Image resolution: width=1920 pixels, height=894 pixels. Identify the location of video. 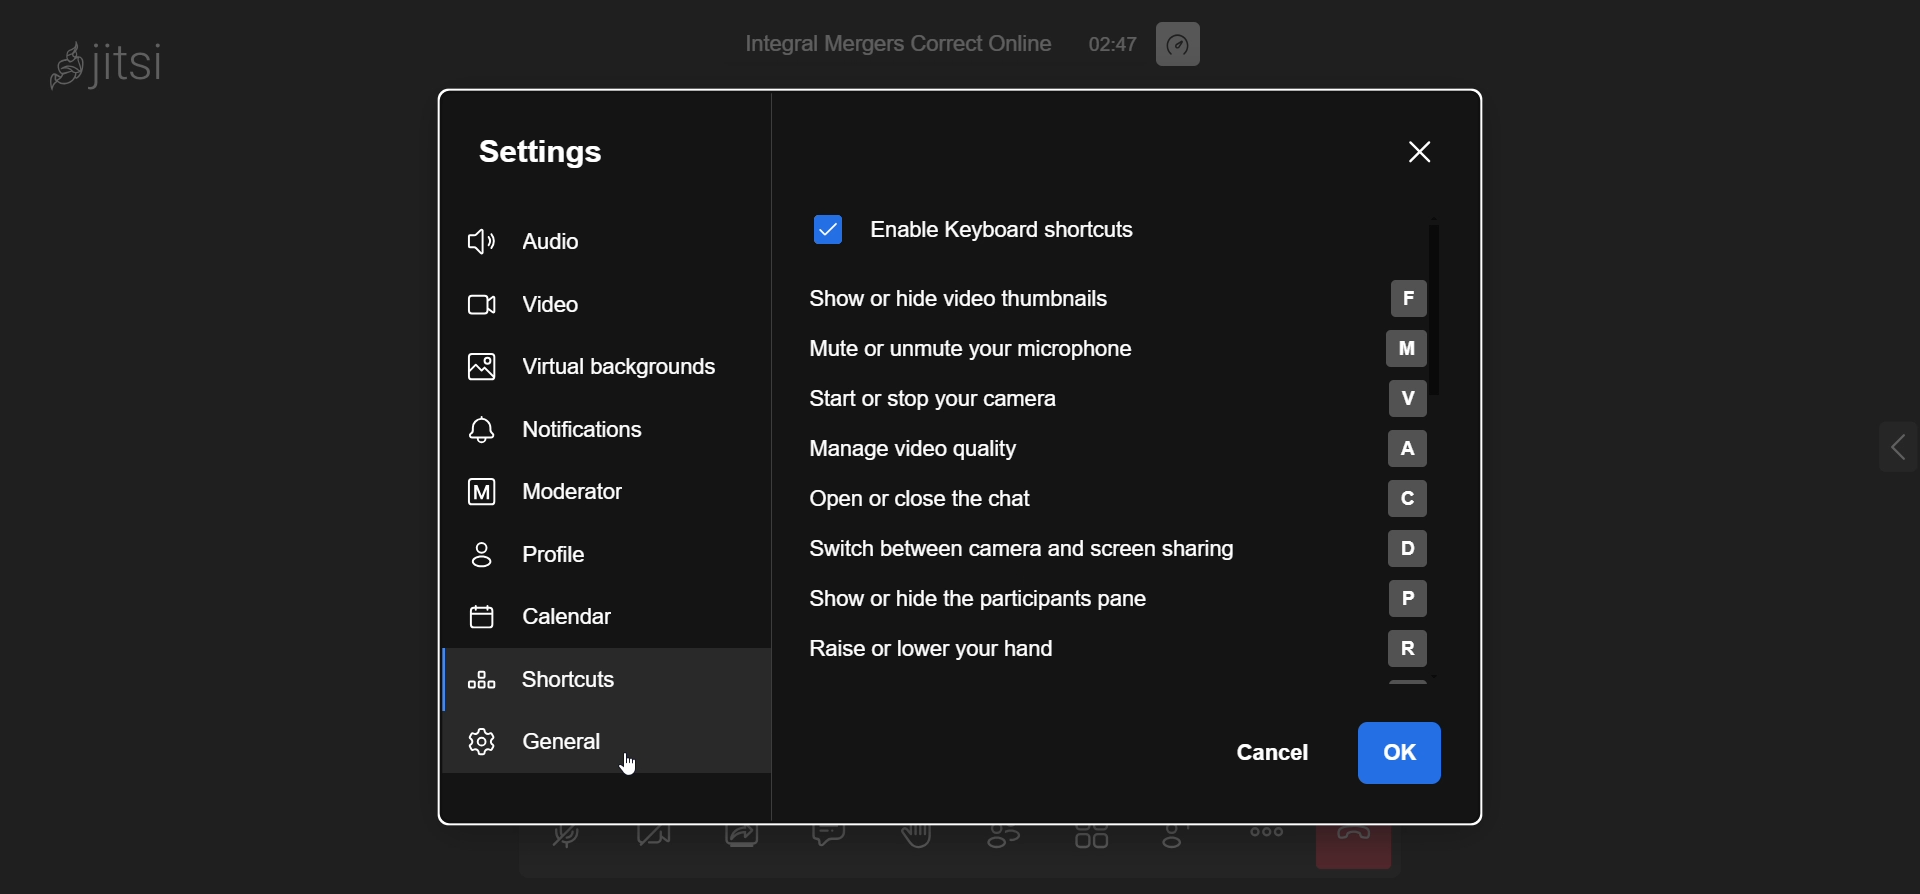
(532, 305).